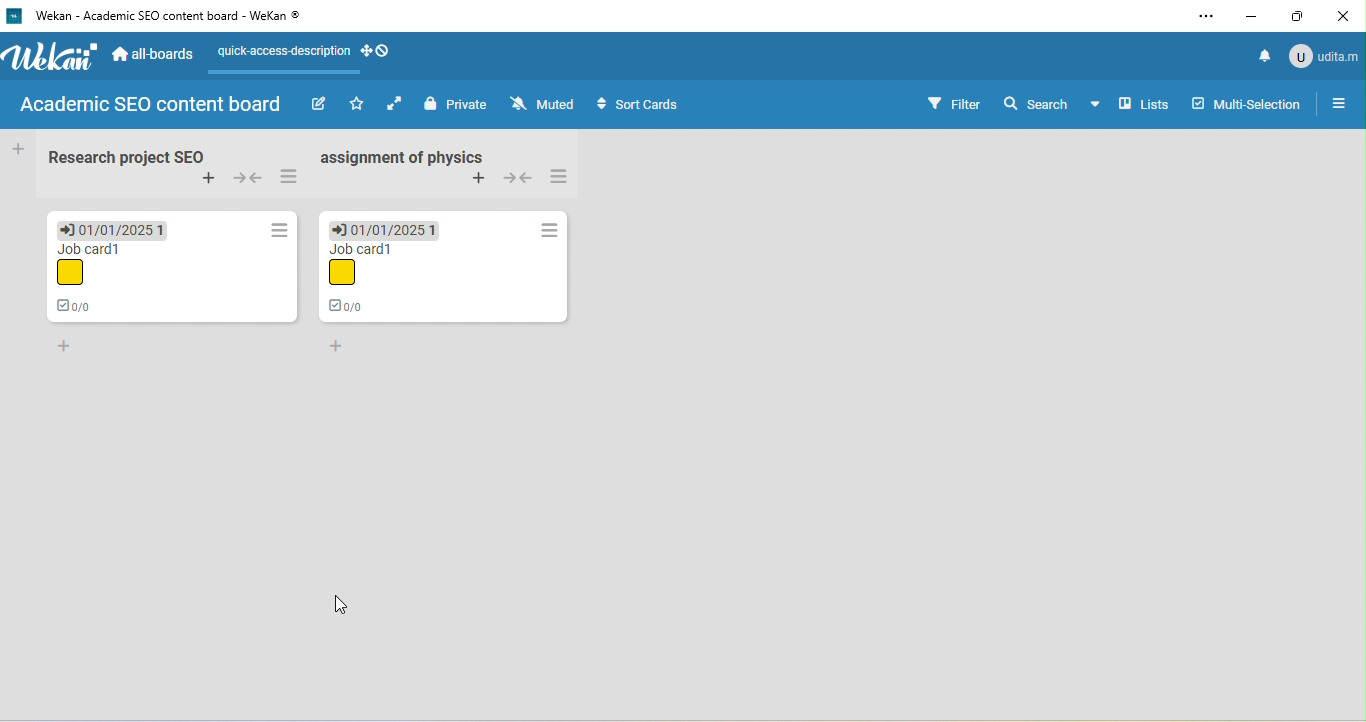  Describe the element at coordinates (1340, 105) in the screenshot. I see `open sidebar` at that location.